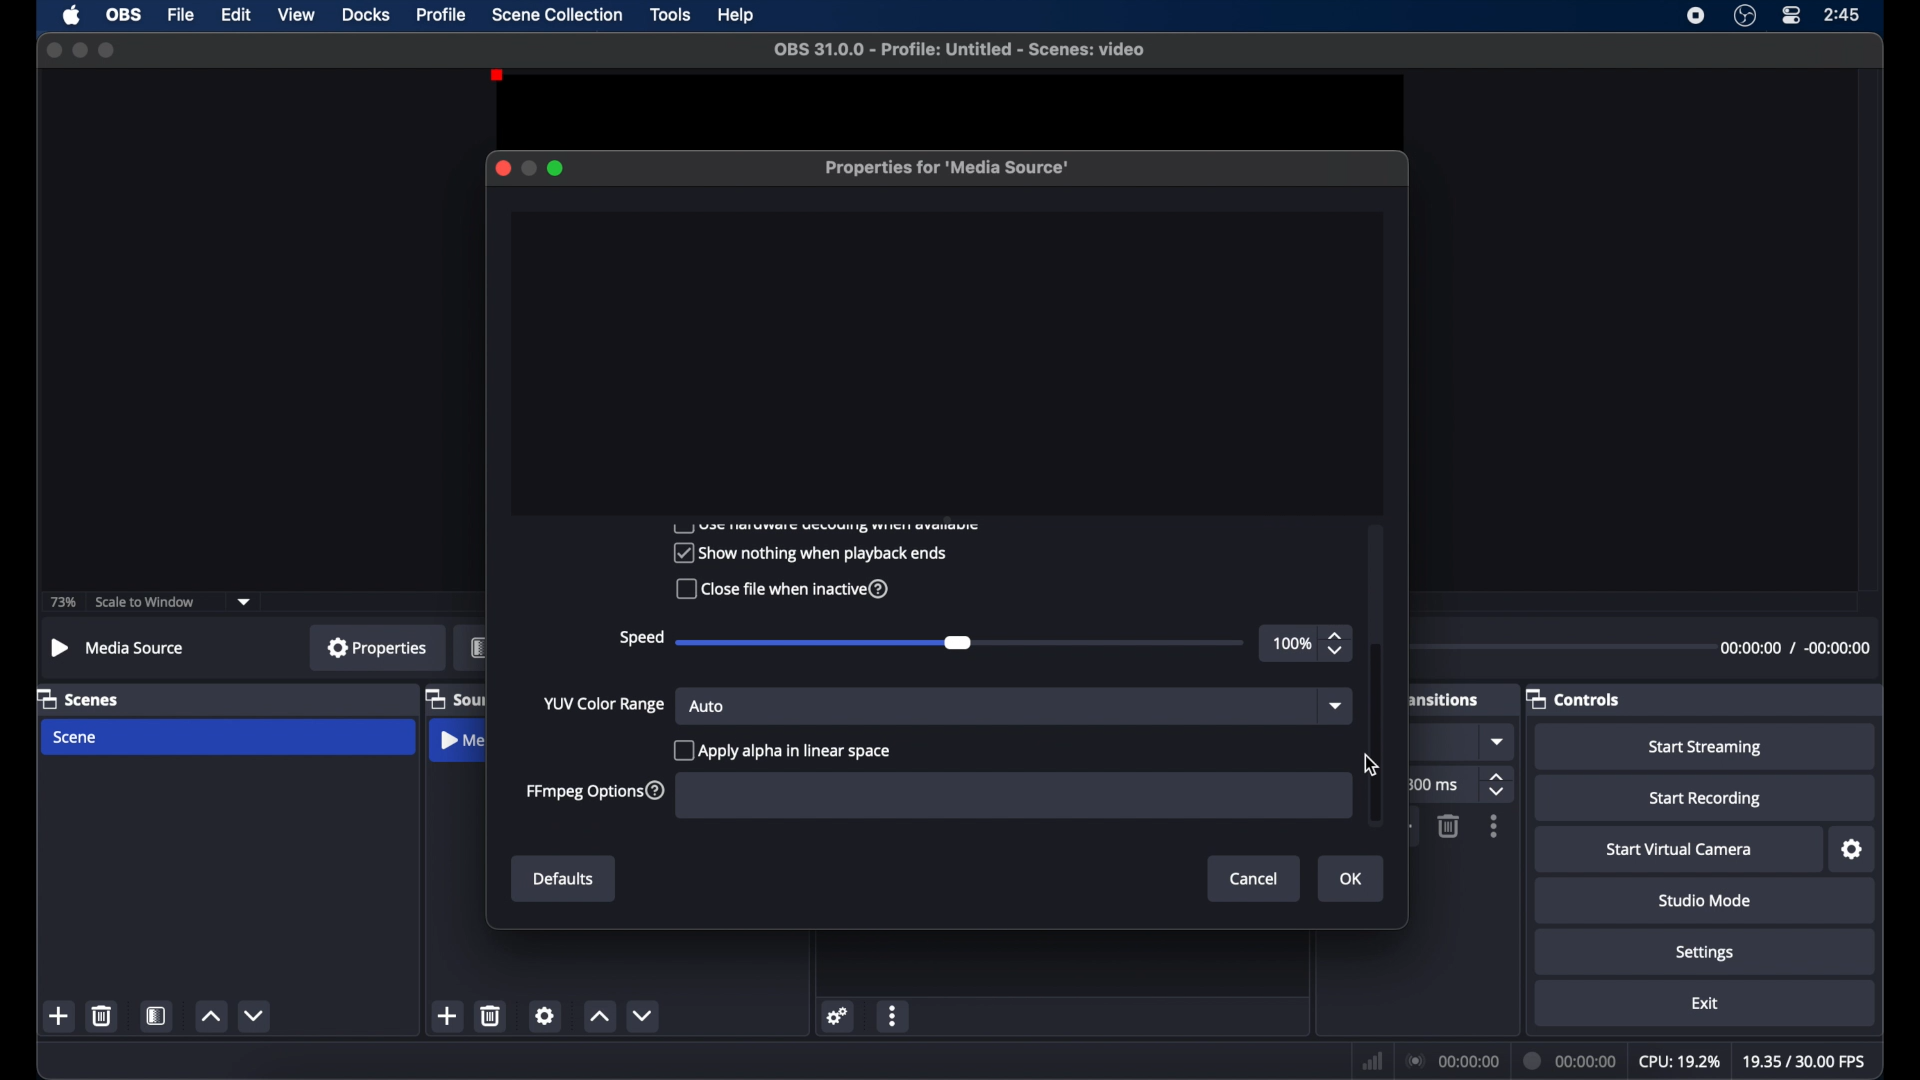 This screenshot has height=1080, width=1920. What do you see at coordinates (1680, 850) in the screenshot?
I see `start virtual camera` at bounding box center [1680, 850].